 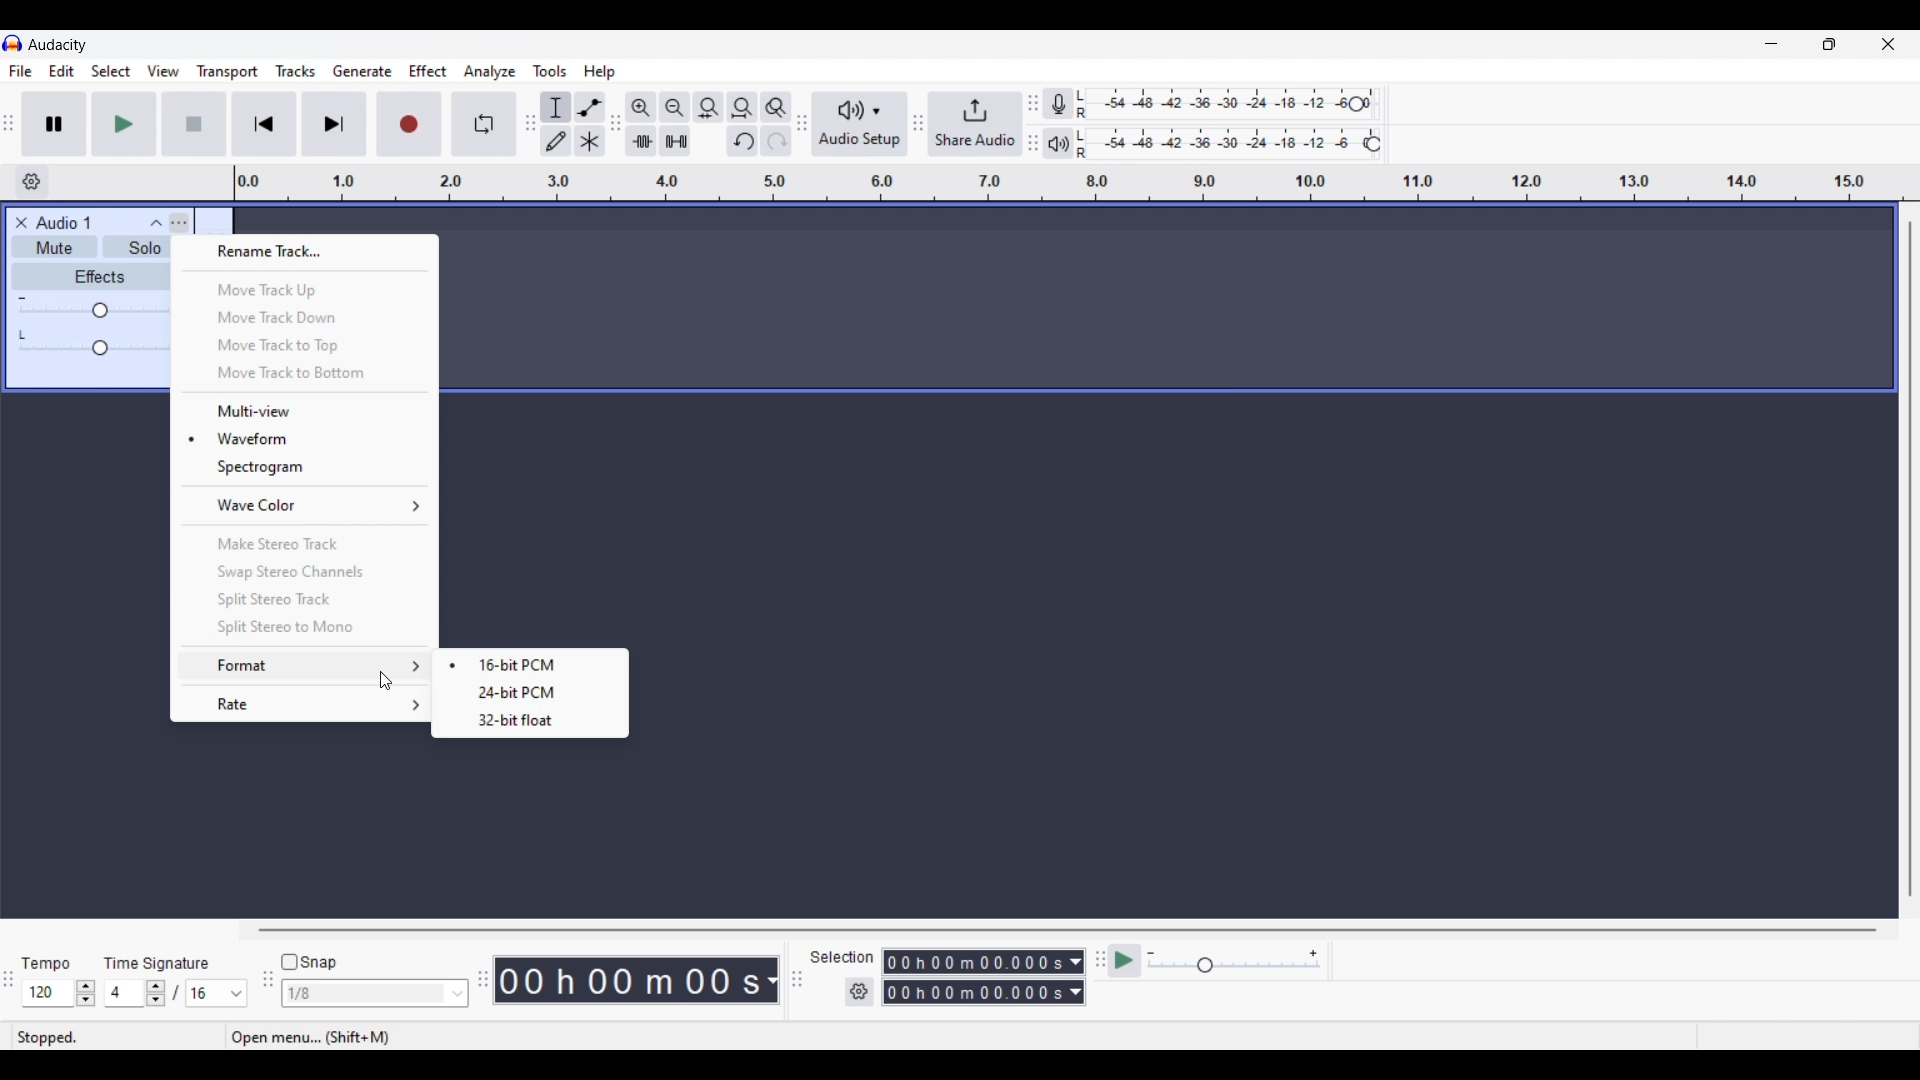 What do you see at coordinates (306, 290) in the screenshot?
I see `Move track up` at bounding box center [306, 290].